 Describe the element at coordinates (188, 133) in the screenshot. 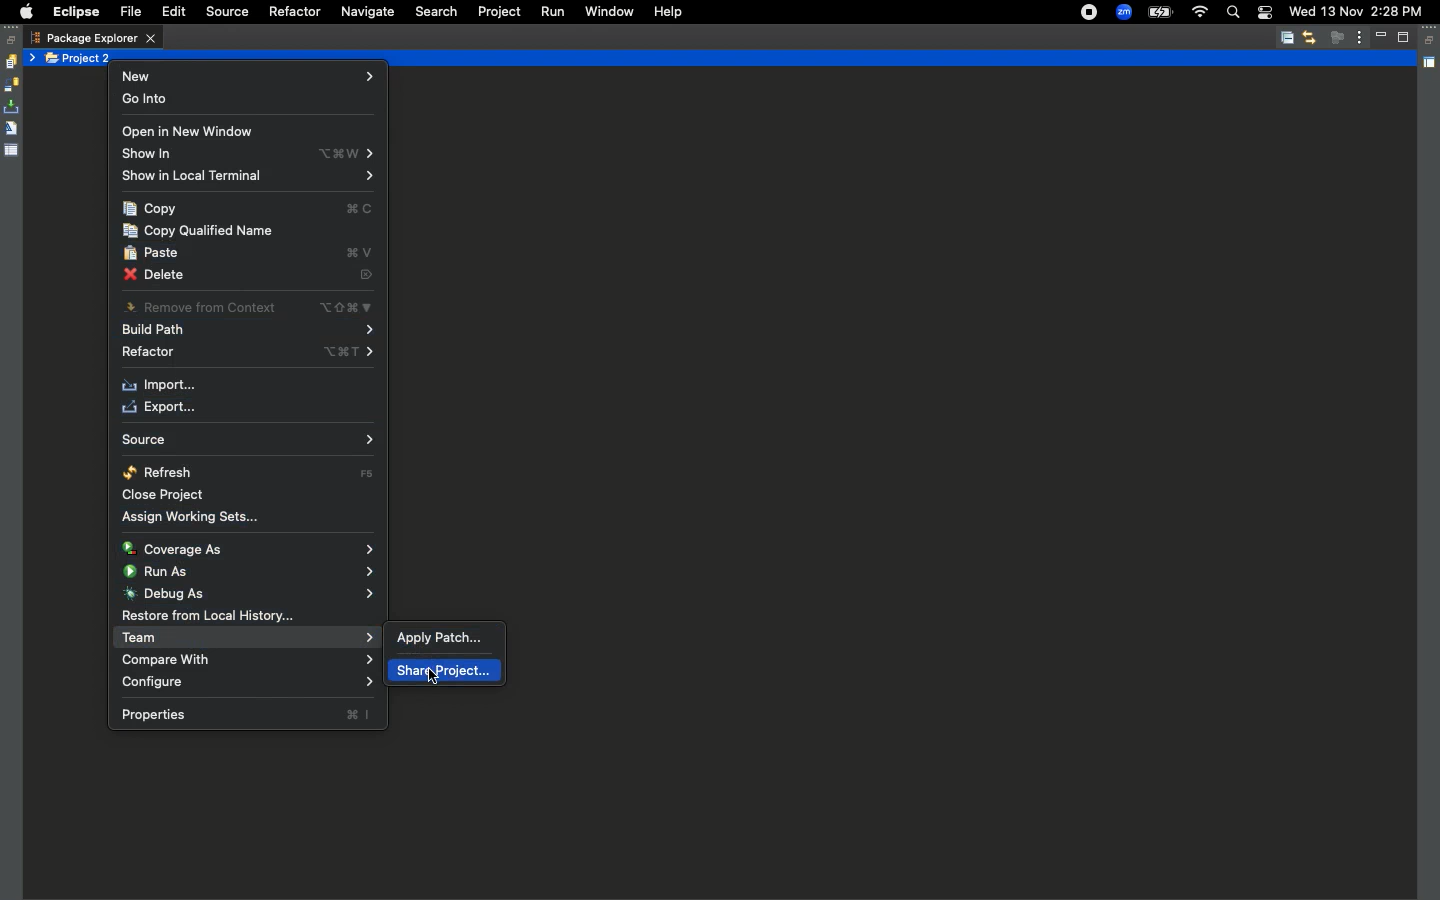

I see `Open in new window` at that location.